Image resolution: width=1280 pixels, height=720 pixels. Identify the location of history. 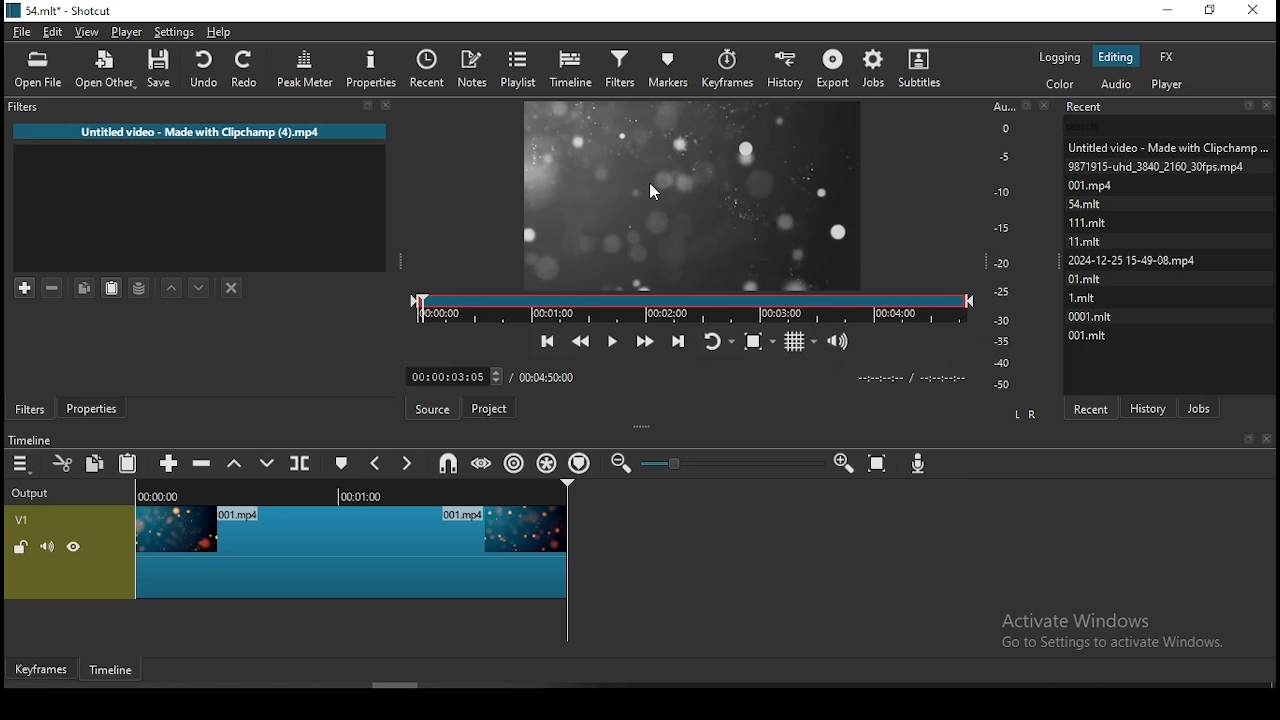
(788, 69).